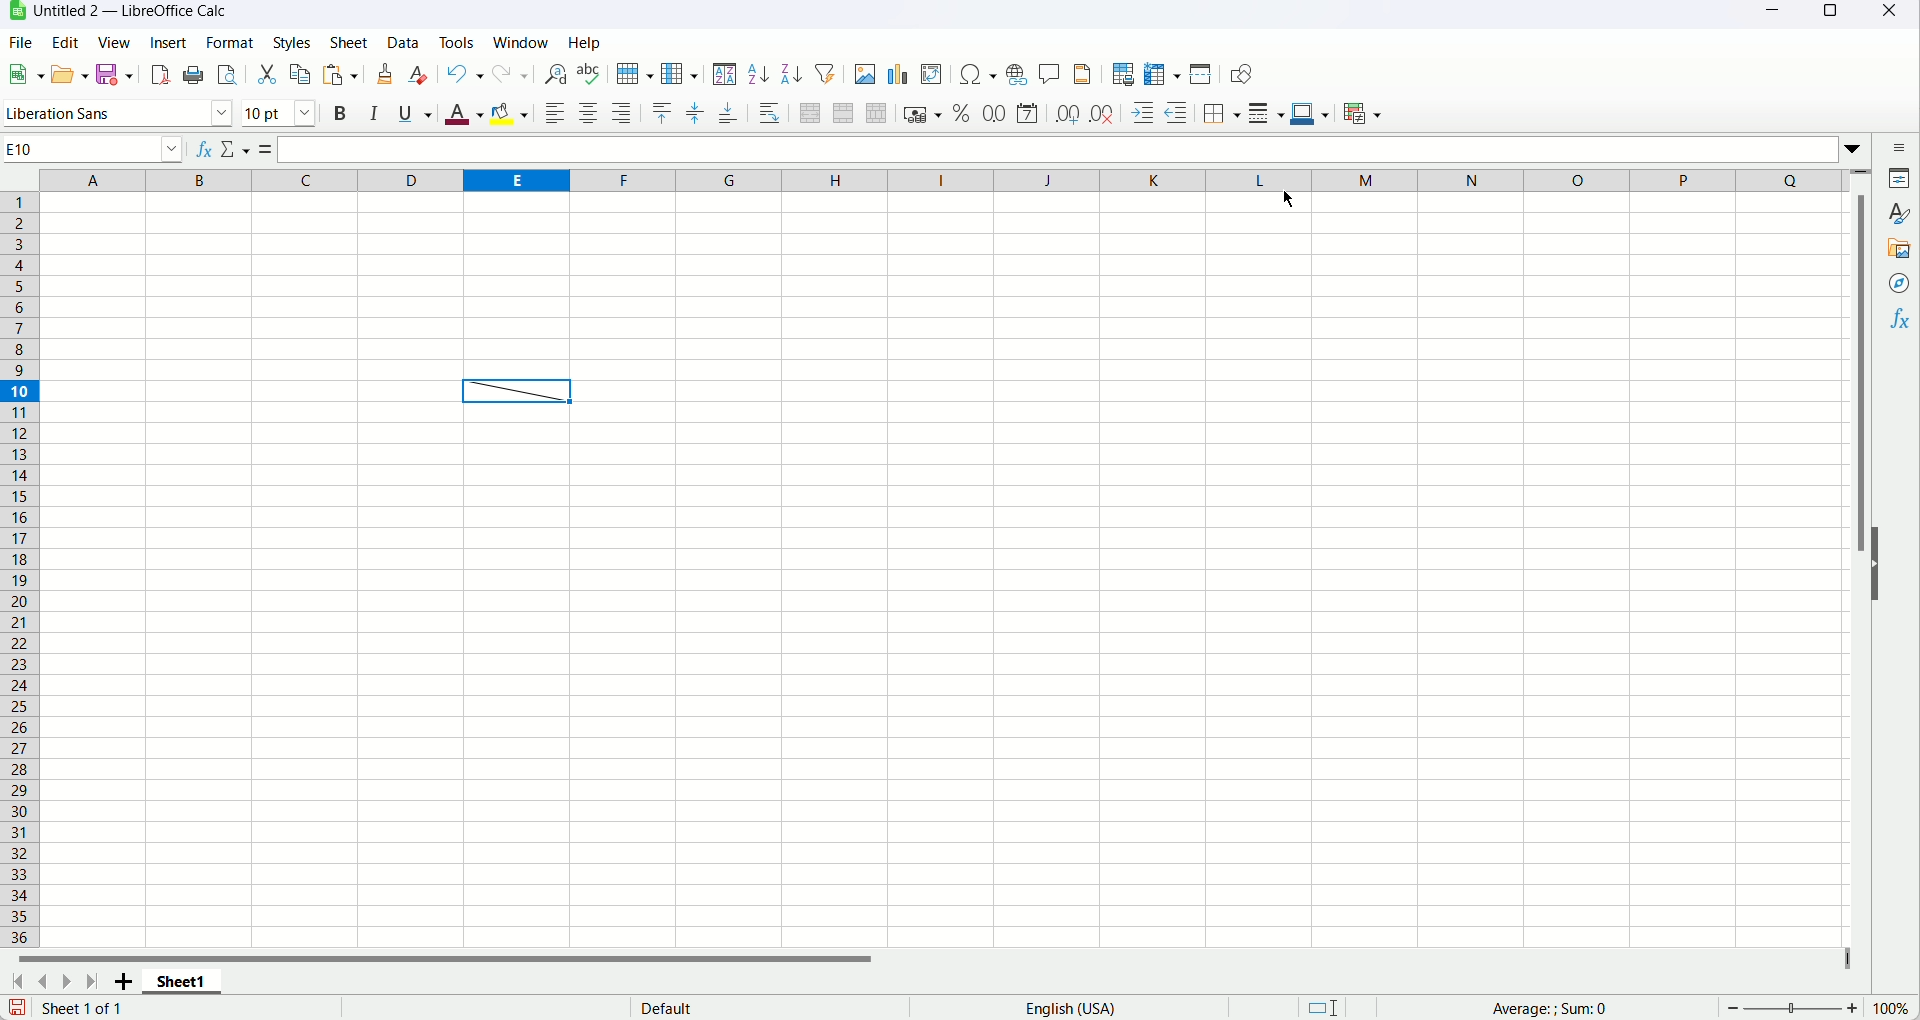  Describe the element at coordinates (1828, 17) in the screenshot. I see `Maximize` at that location.